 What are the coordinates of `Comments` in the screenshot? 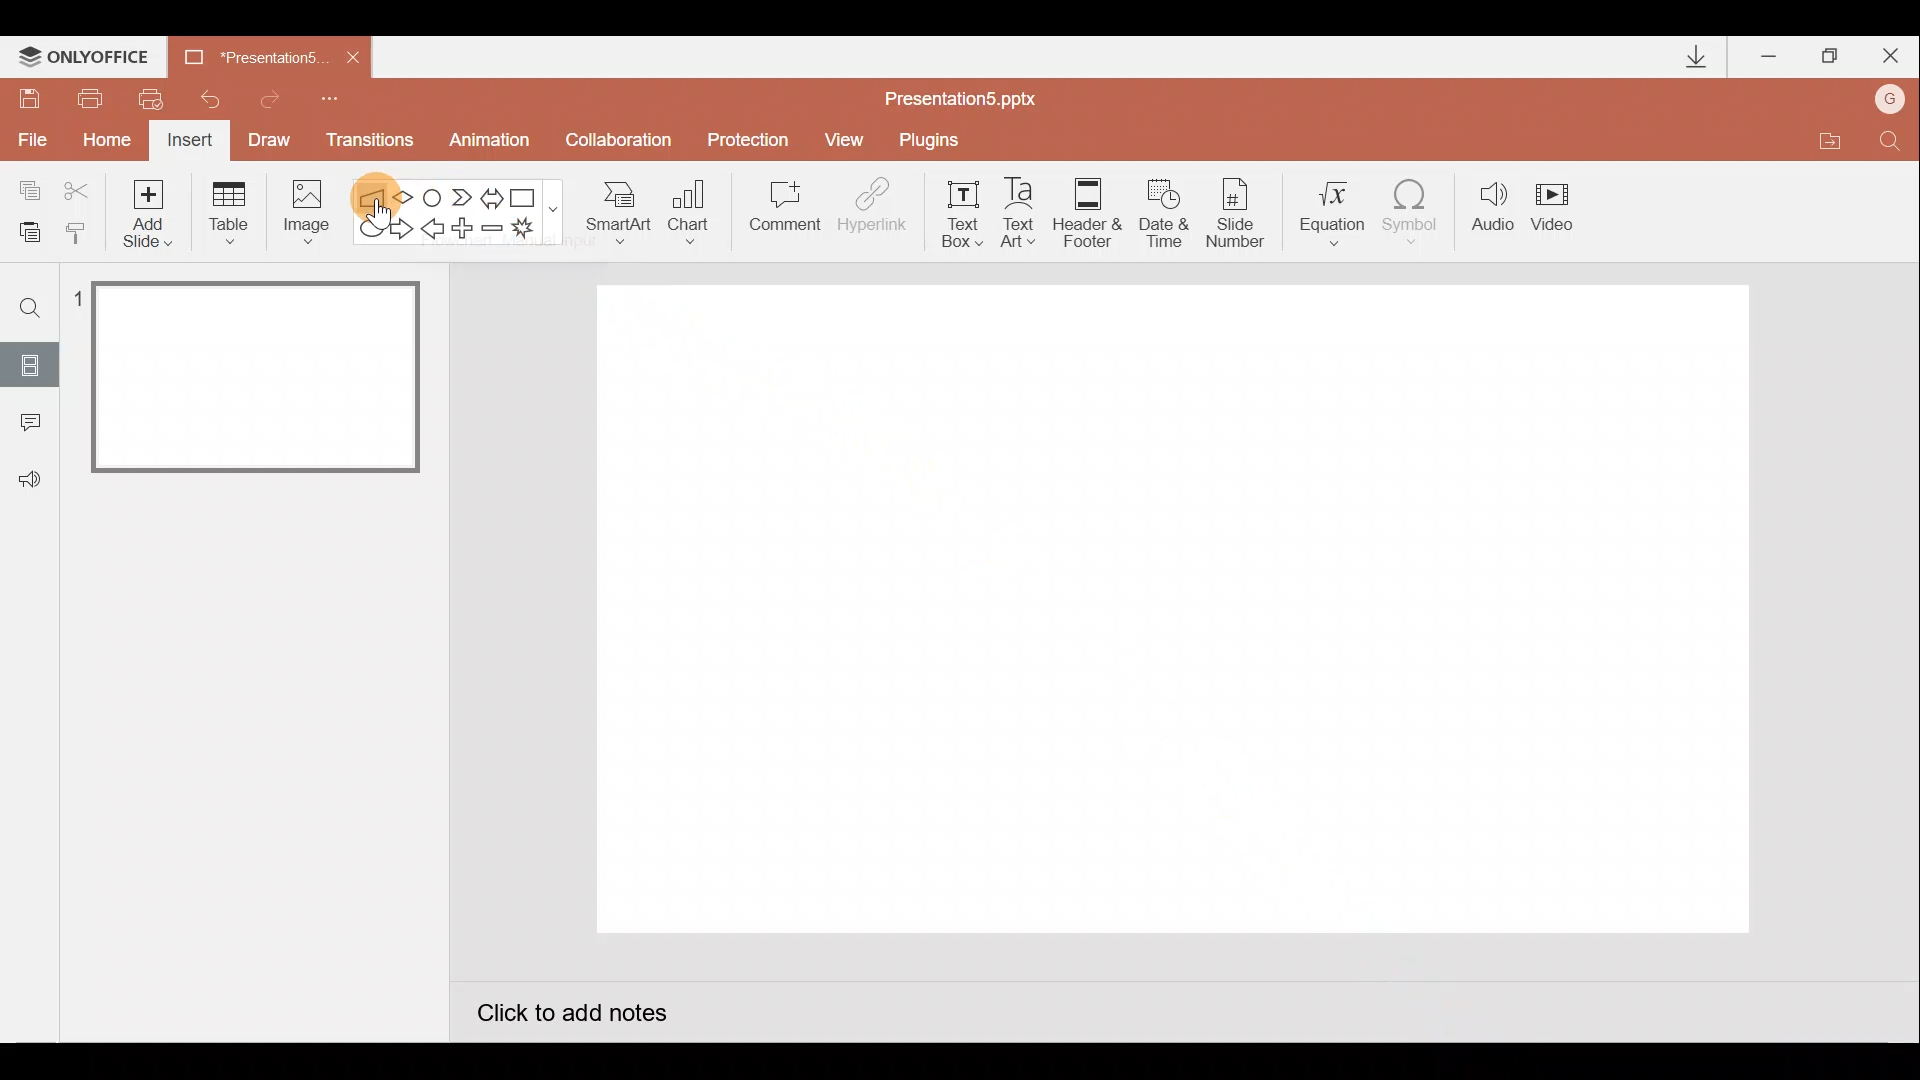 It's located at (25, 424).